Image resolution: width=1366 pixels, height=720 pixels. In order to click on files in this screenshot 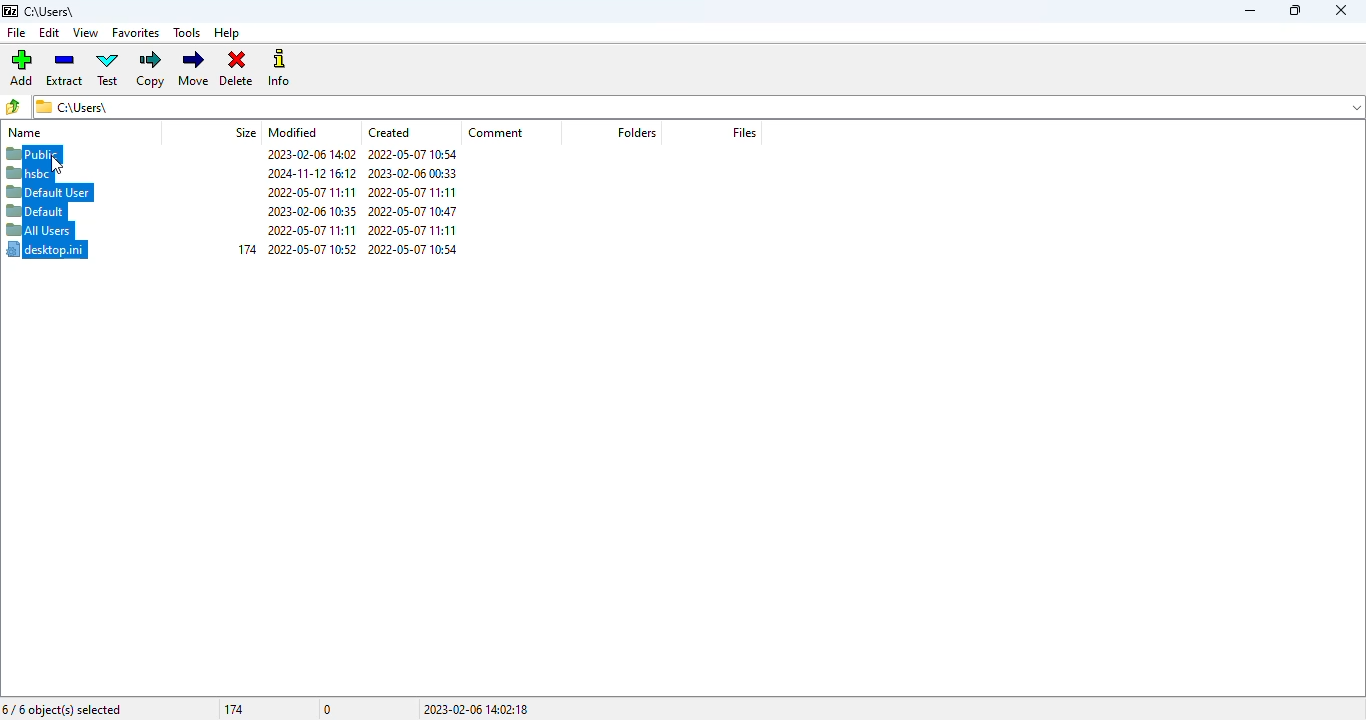, I will do `click(744, 132)`.